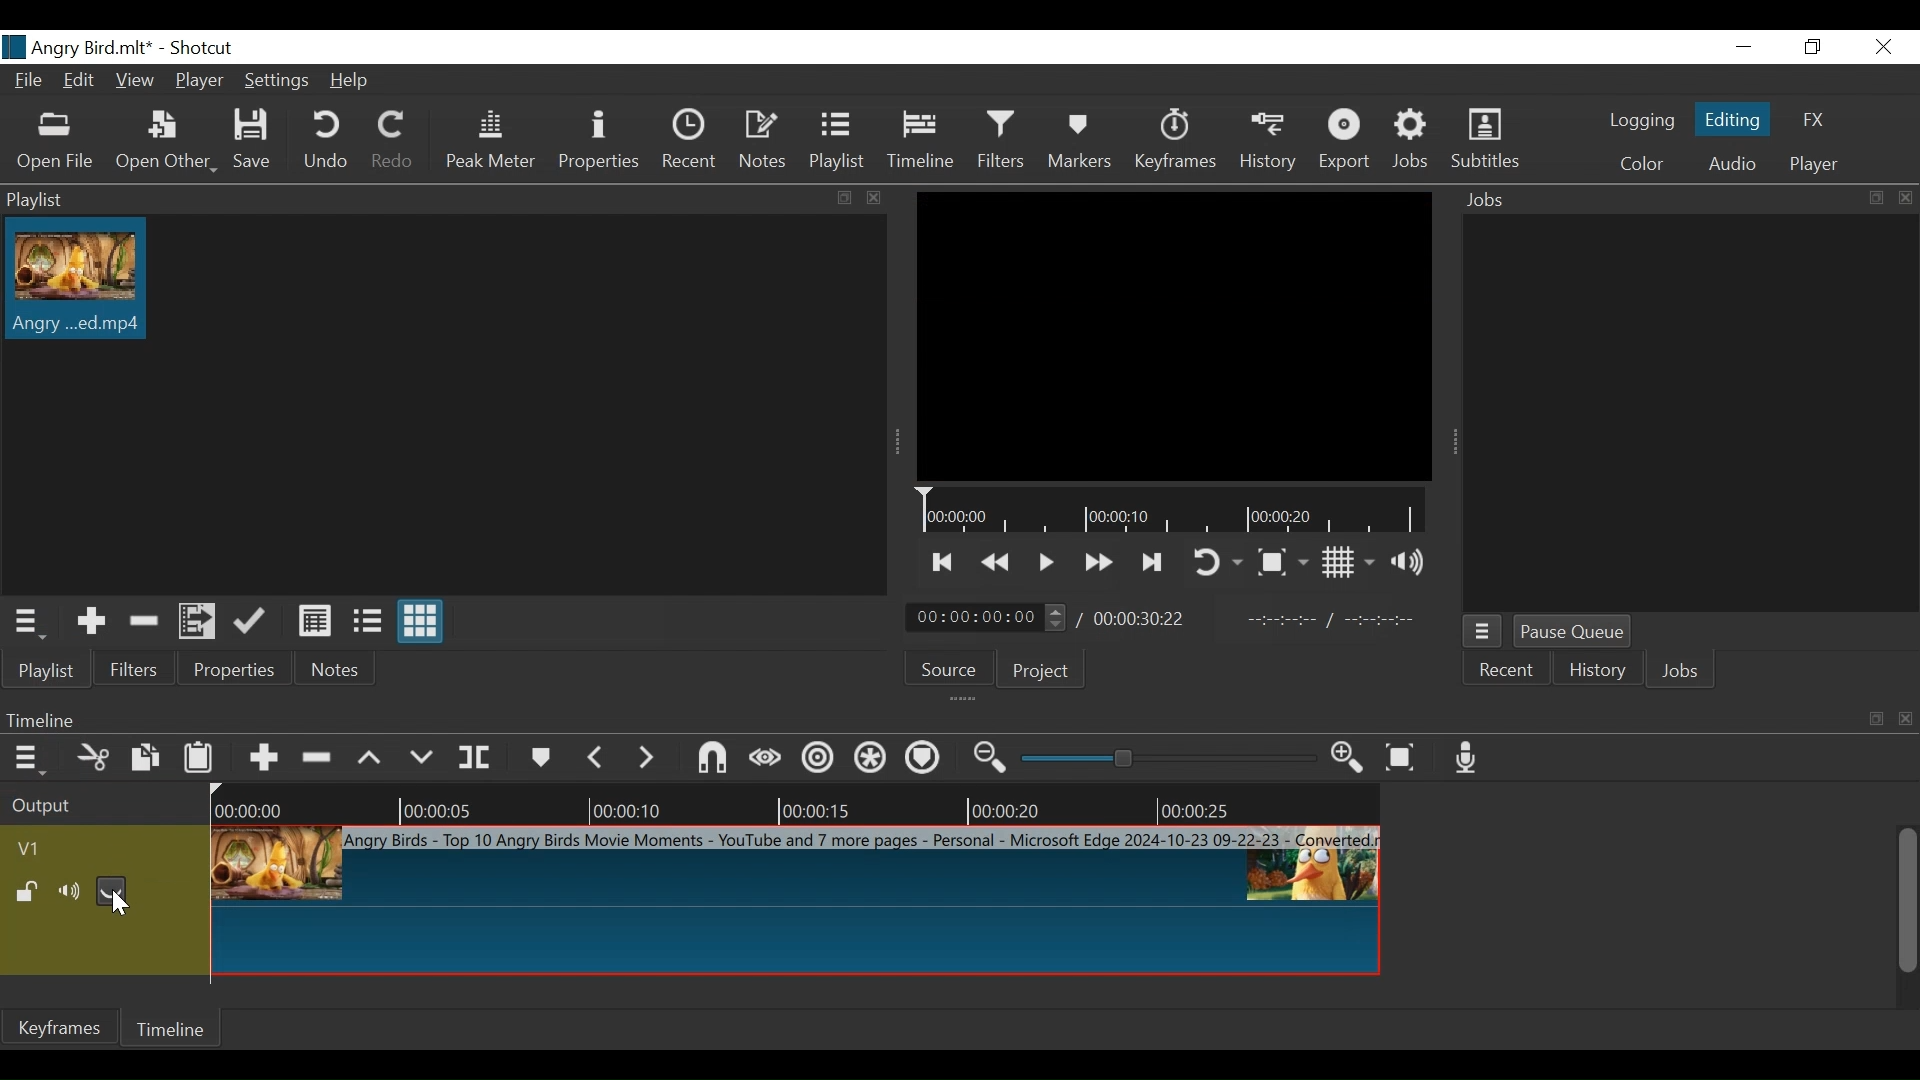 The height and width of the screenshot is (1080, 1920). I want to click on Add the Source to the playlist, so click(88, 622).